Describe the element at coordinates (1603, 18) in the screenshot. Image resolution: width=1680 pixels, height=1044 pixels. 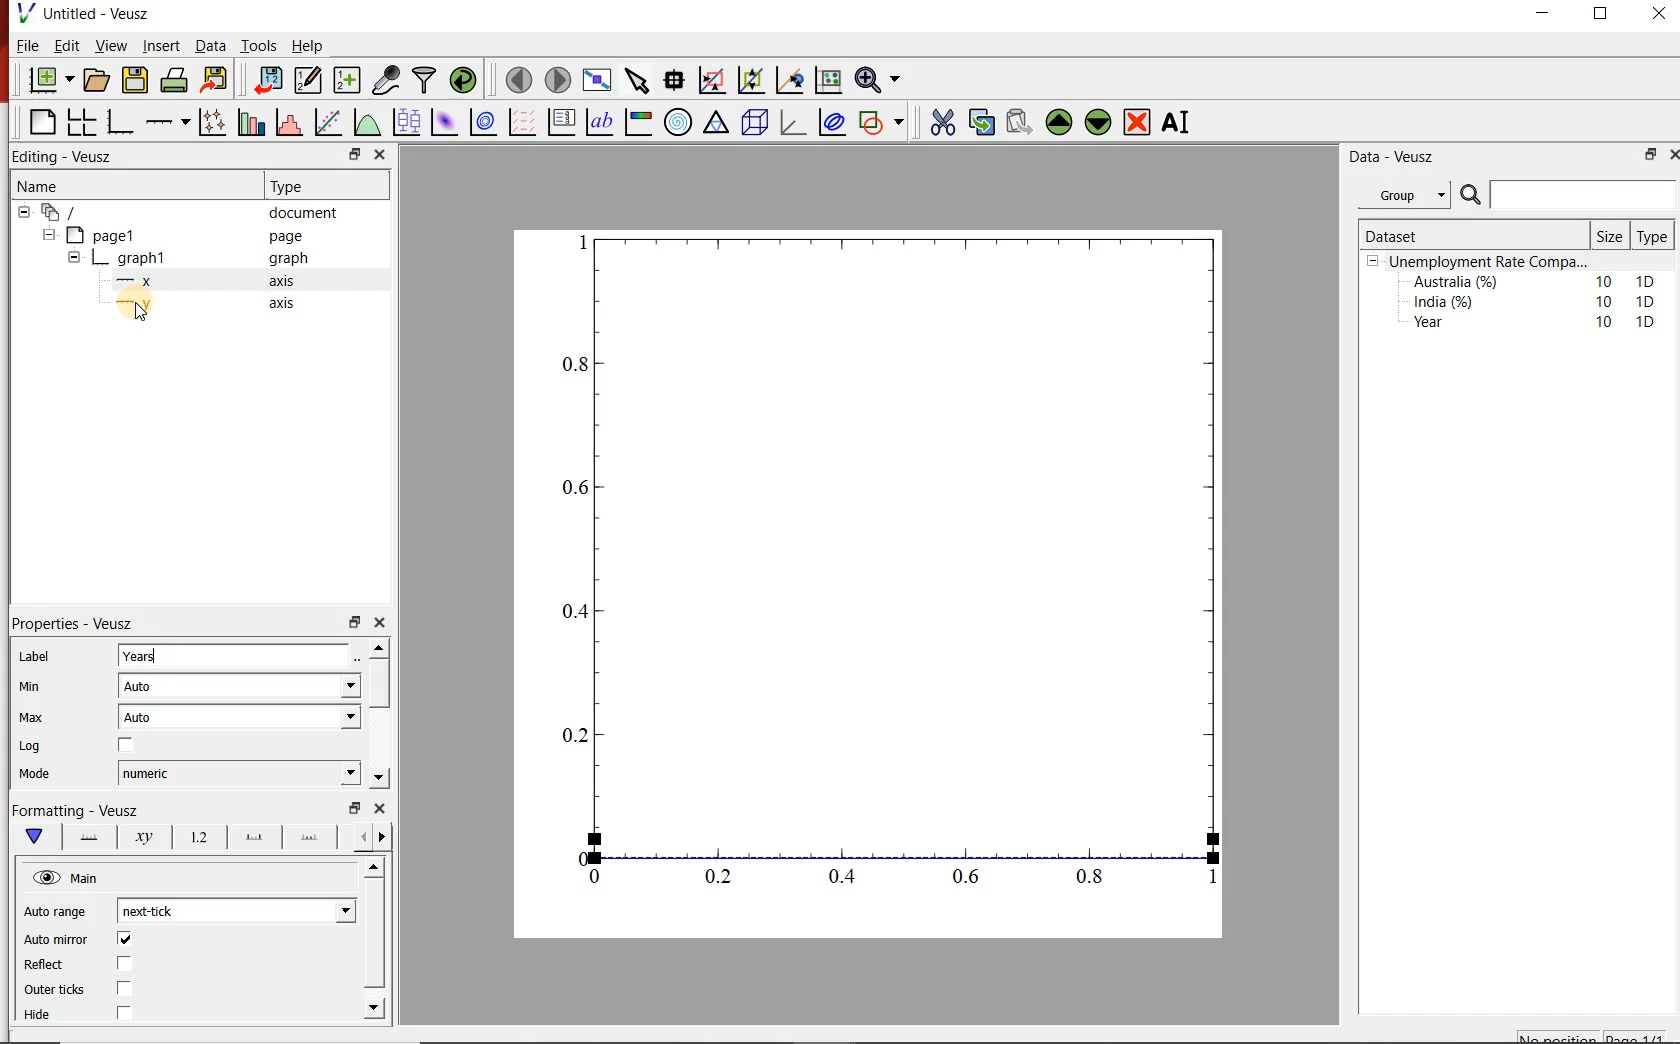
I see `maximise` at that location.